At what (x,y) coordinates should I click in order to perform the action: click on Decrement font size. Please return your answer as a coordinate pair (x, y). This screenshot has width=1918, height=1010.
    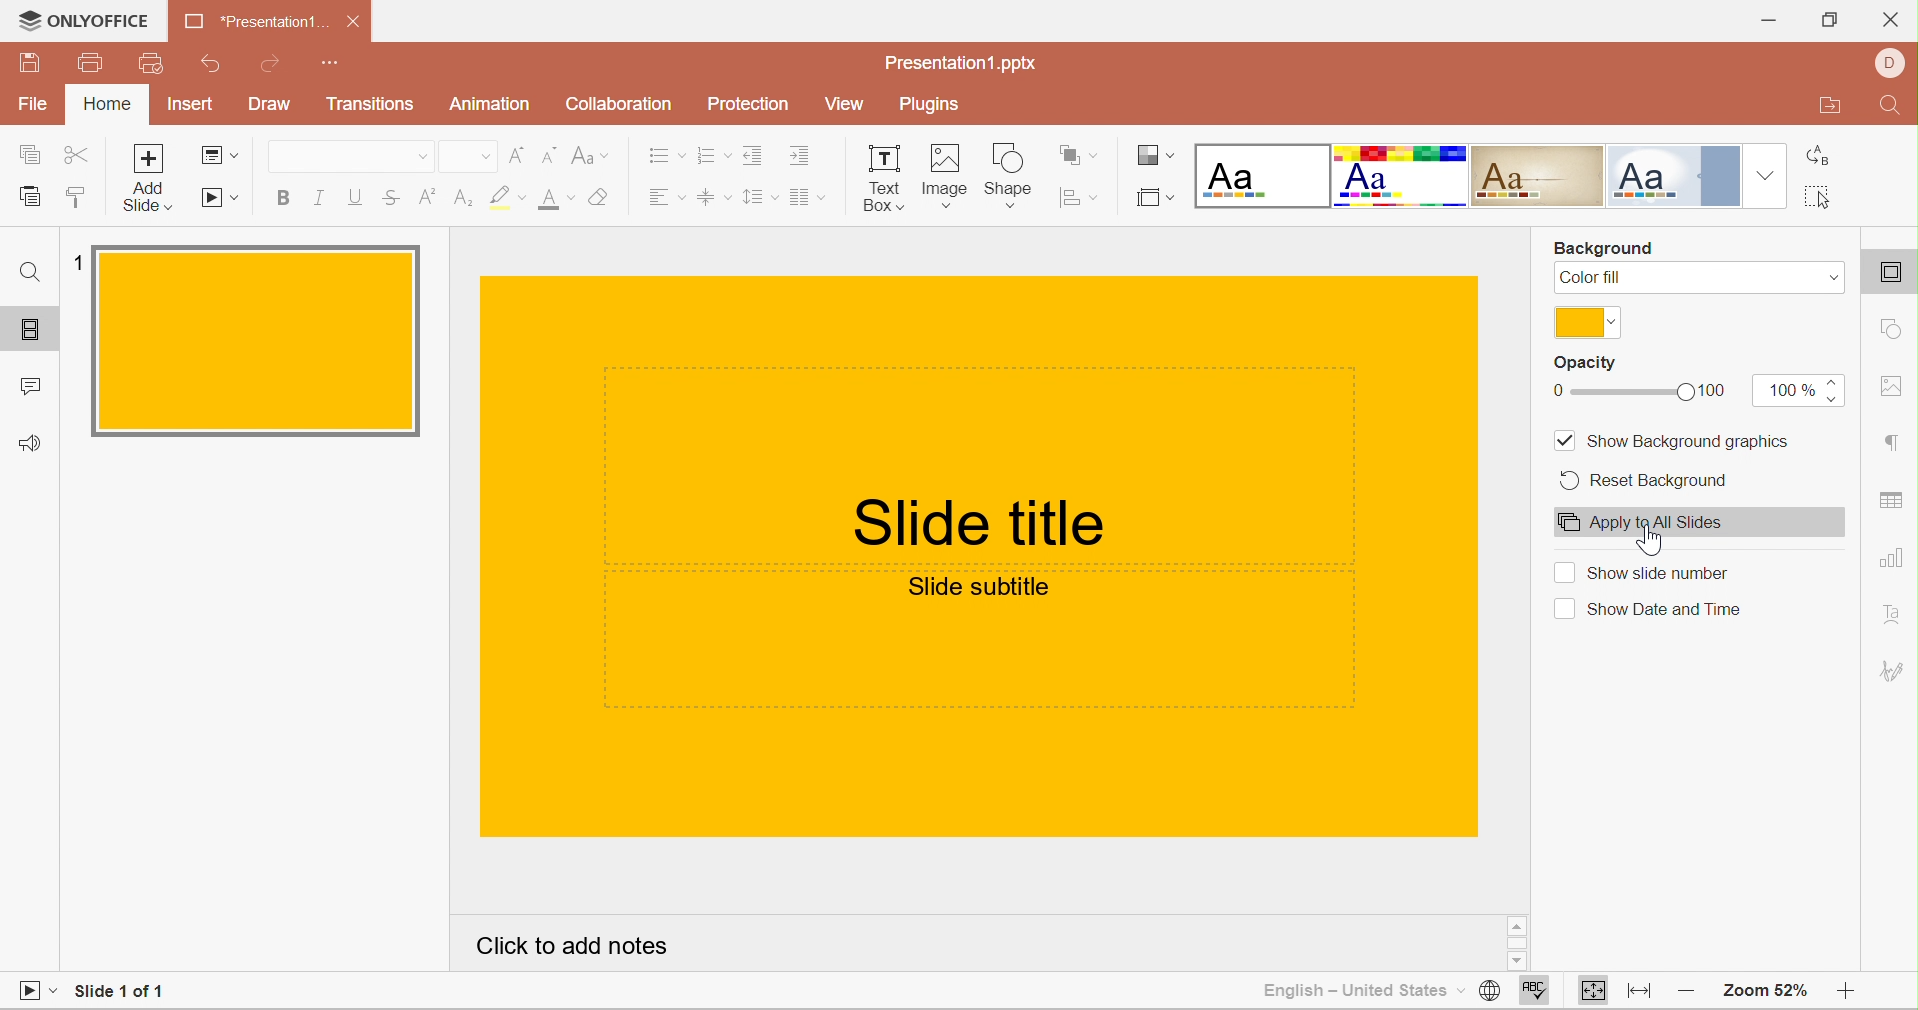
    Looking at the image, I should click on (547, 154).